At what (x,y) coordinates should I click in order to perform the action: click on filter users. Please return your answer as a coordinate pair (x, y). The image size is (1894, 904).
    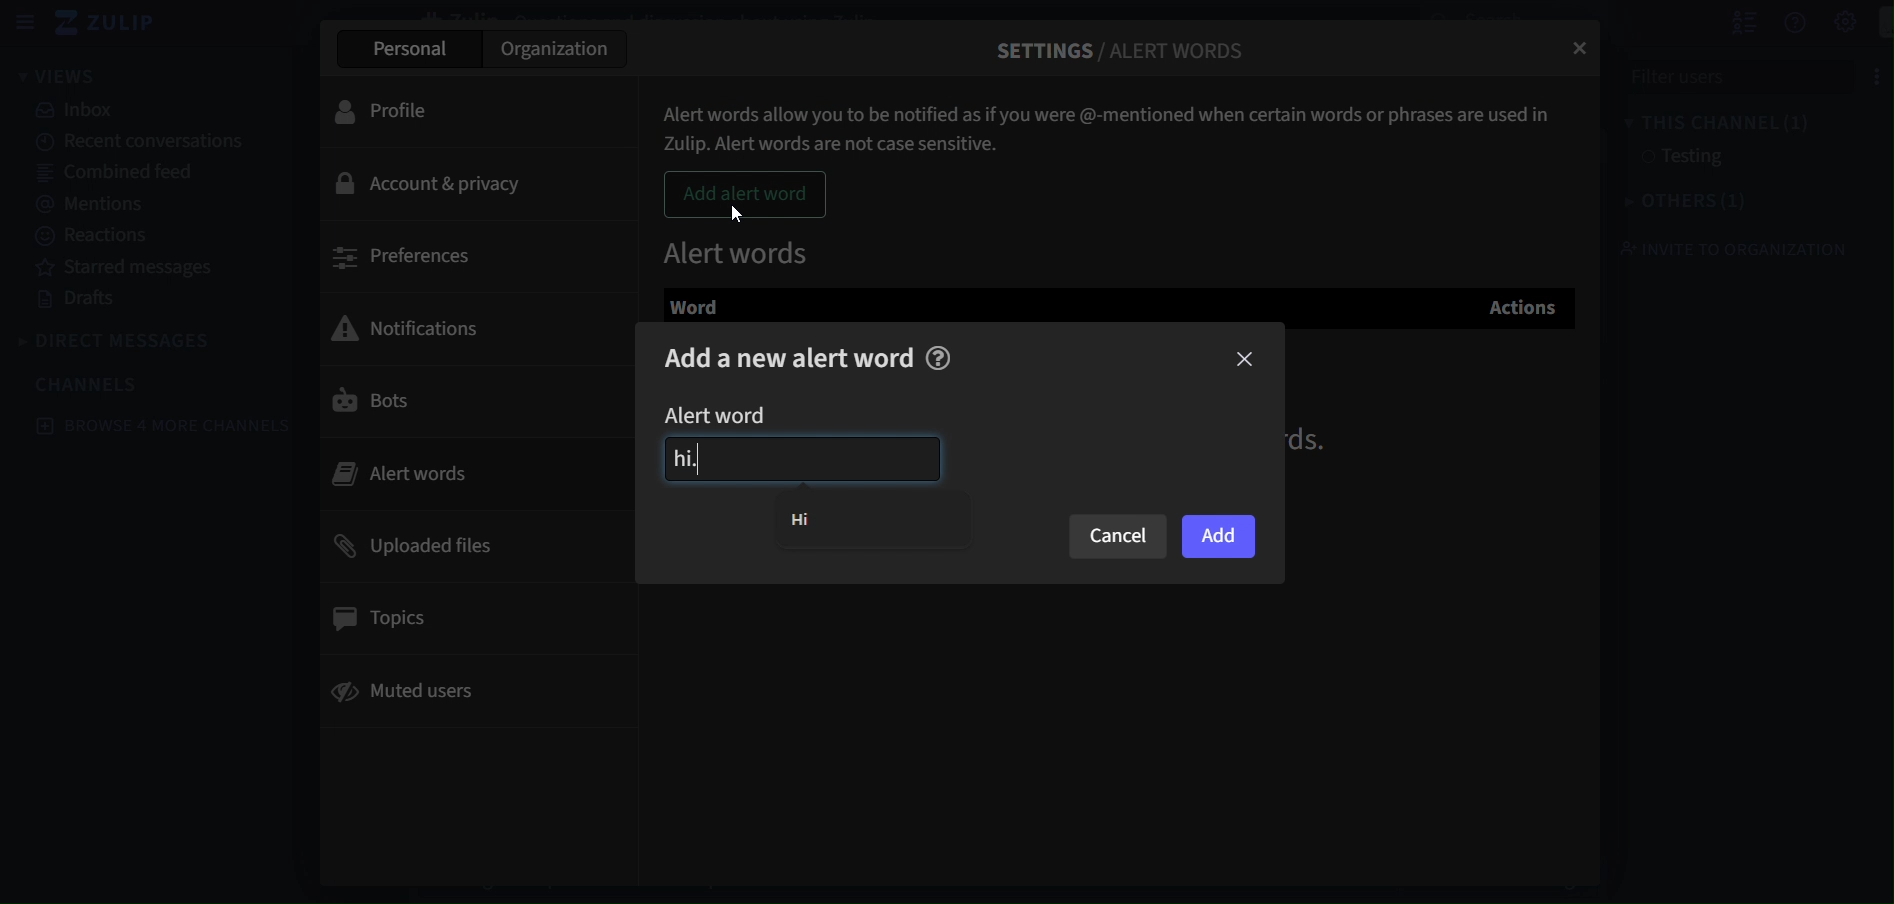
    Looking at the image, I should click on (1712, 76).